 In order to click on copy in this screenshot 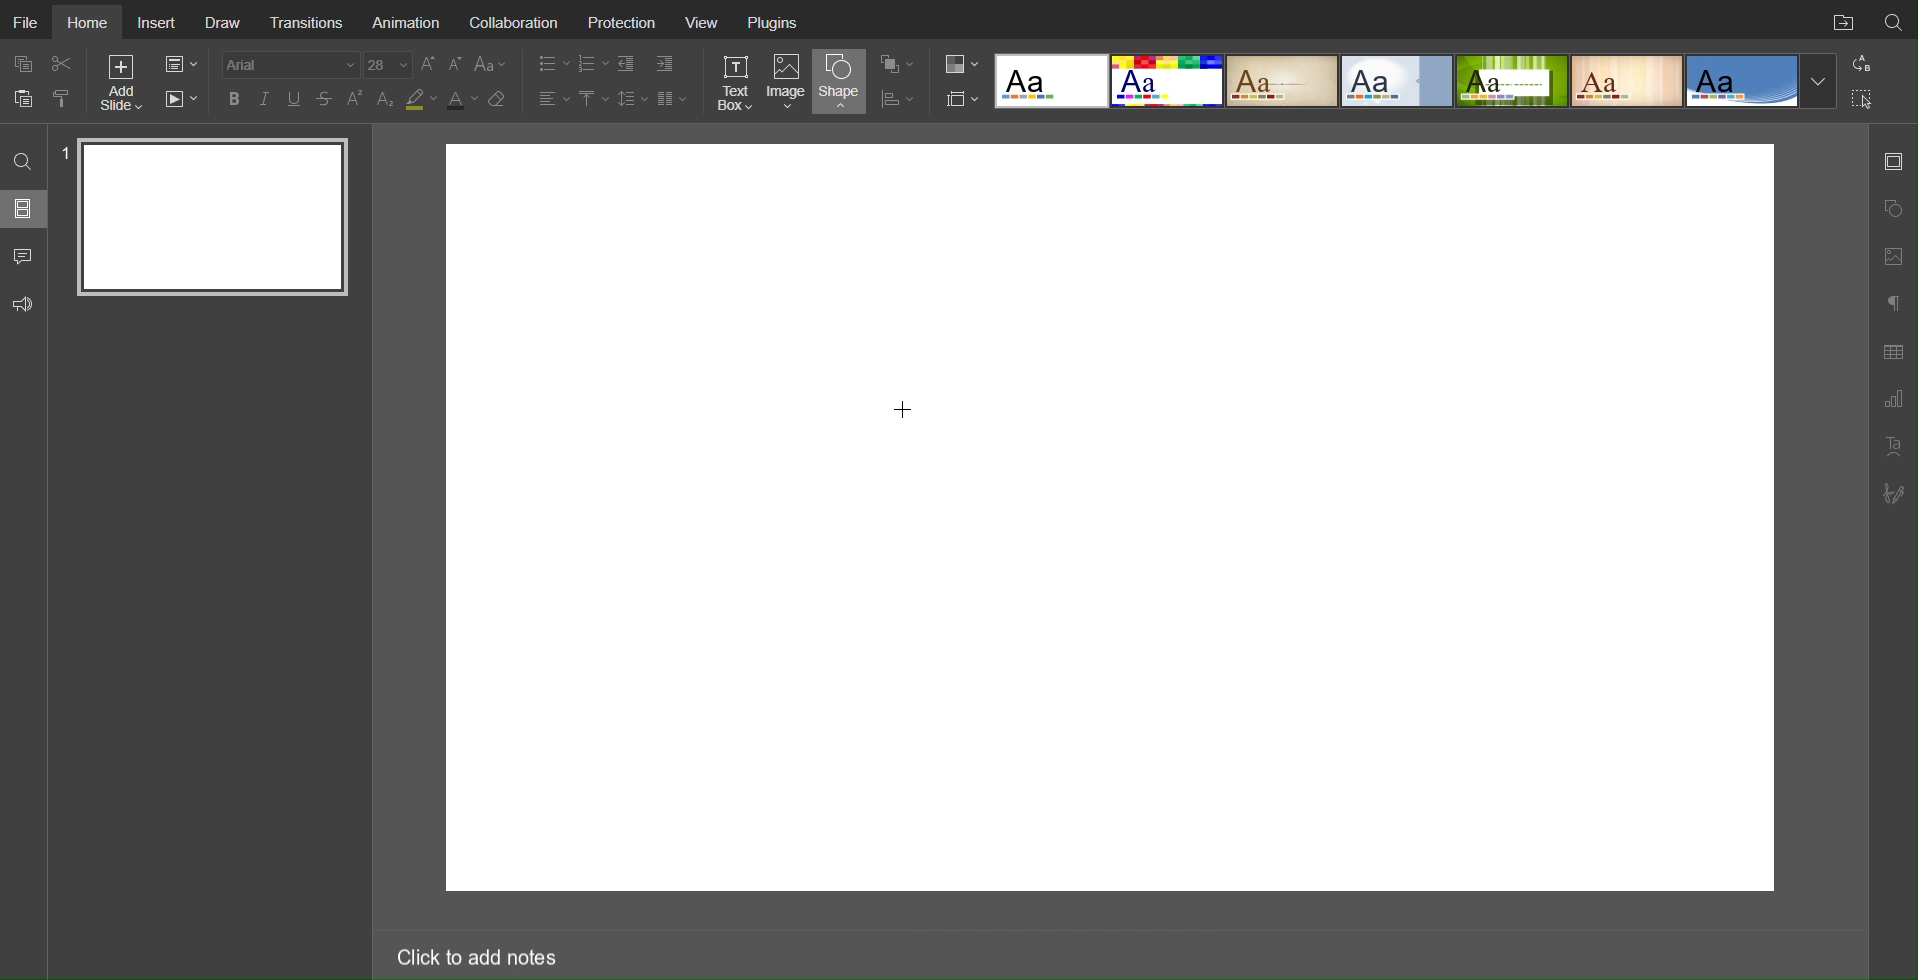, I will do `click(27, 66)`.